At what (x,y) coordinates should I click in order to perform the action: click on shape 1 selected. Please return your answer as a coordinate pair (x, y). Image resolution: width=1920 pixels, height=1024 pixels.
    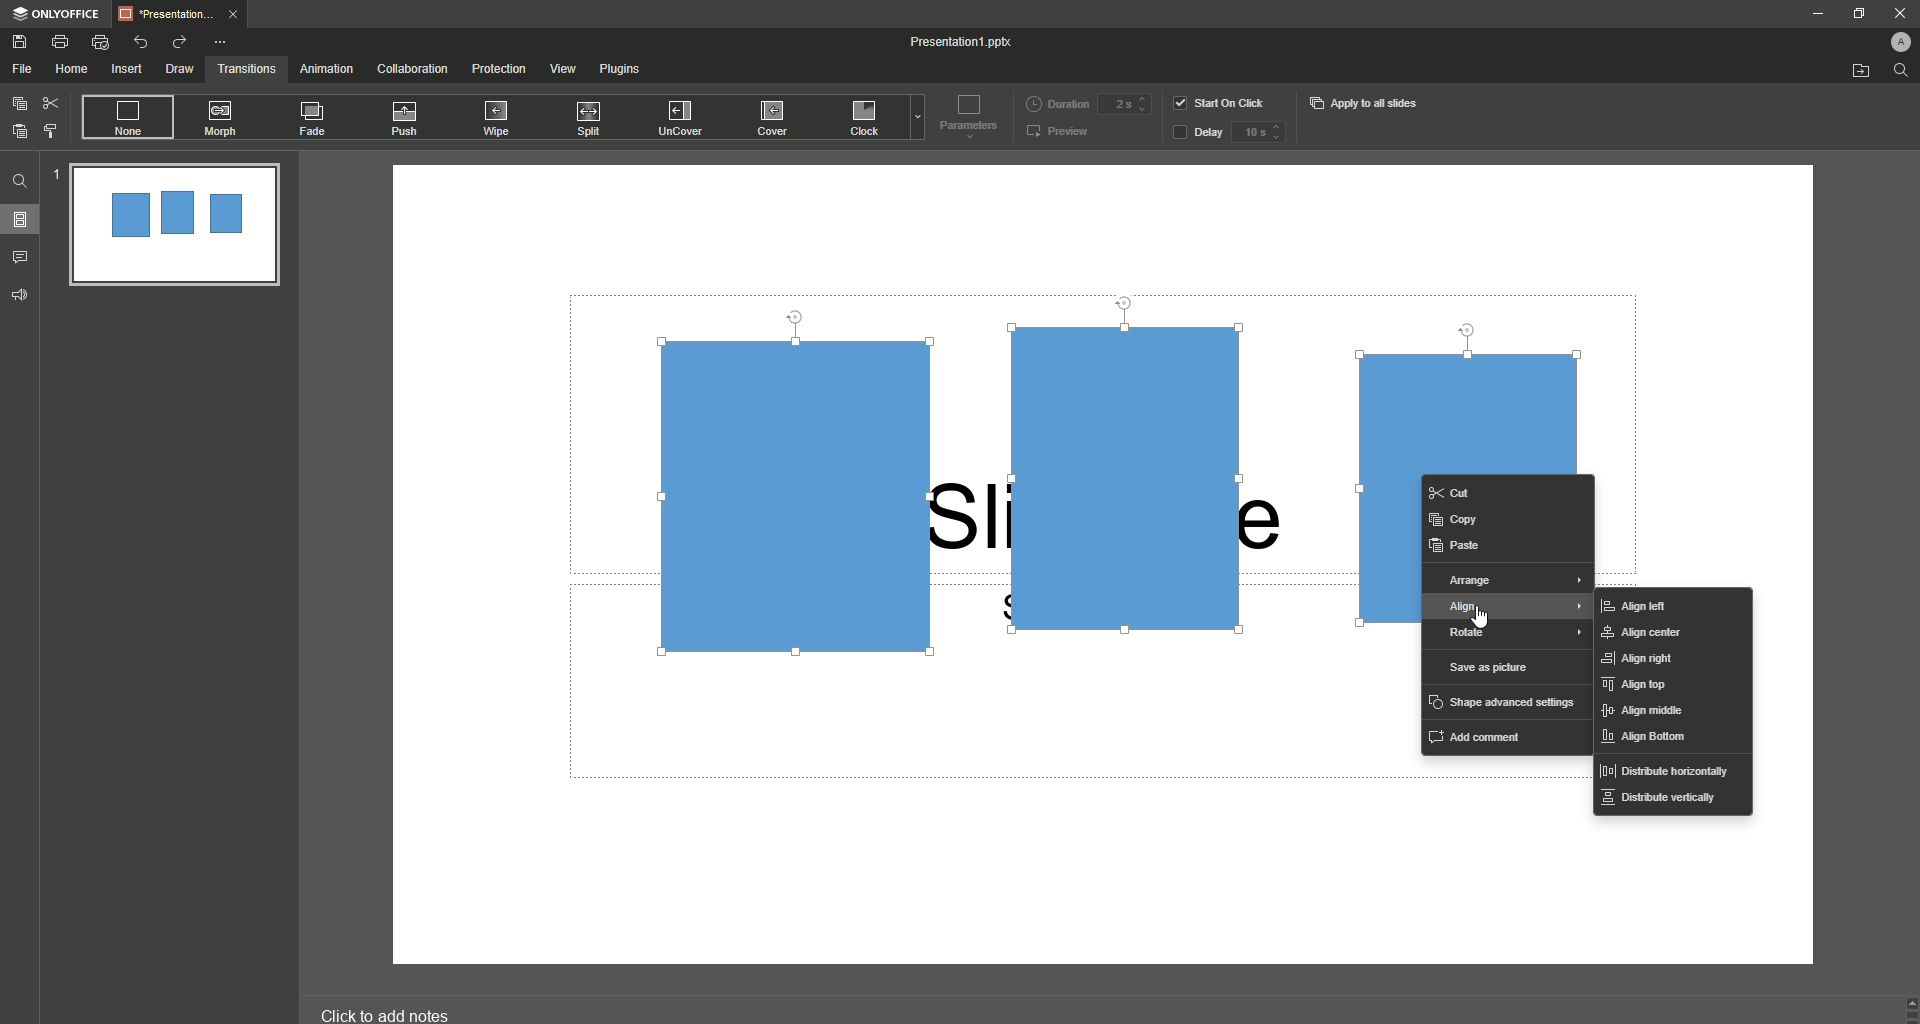
    Looking at the image, I should click on (794, 487).